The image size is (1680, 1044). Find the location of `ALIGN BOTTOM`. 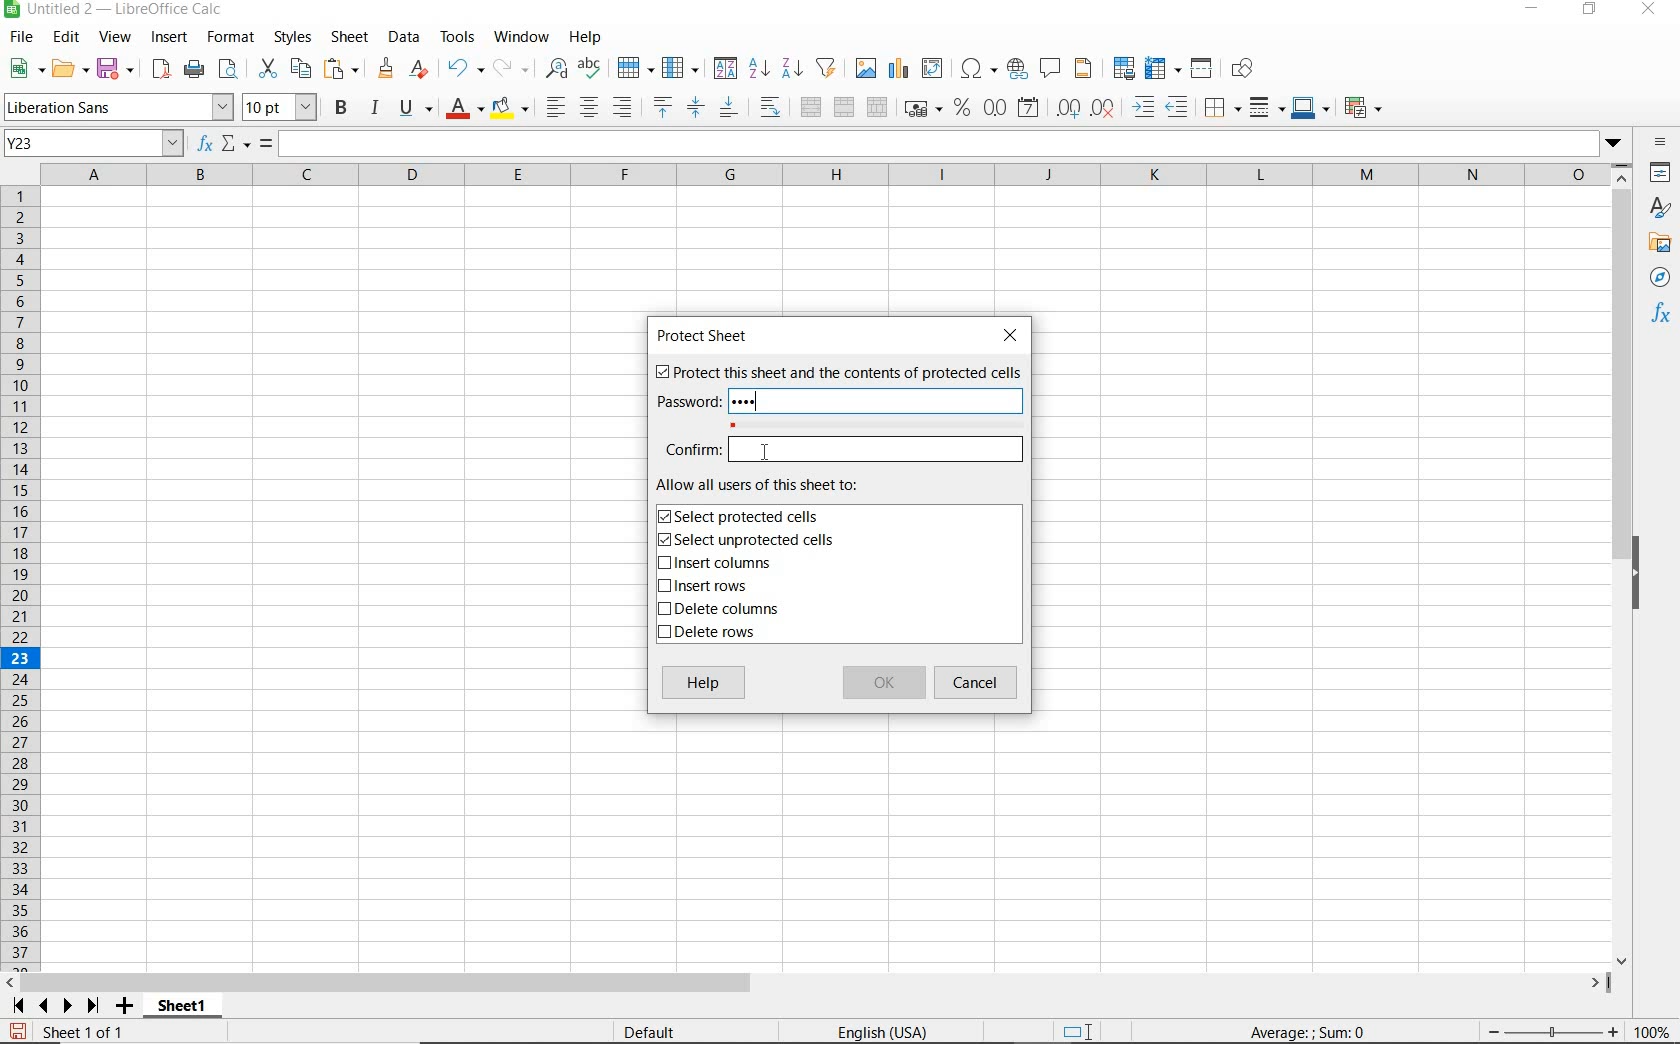

ALIGN BOTTOM is located at coordinates (728, 110).